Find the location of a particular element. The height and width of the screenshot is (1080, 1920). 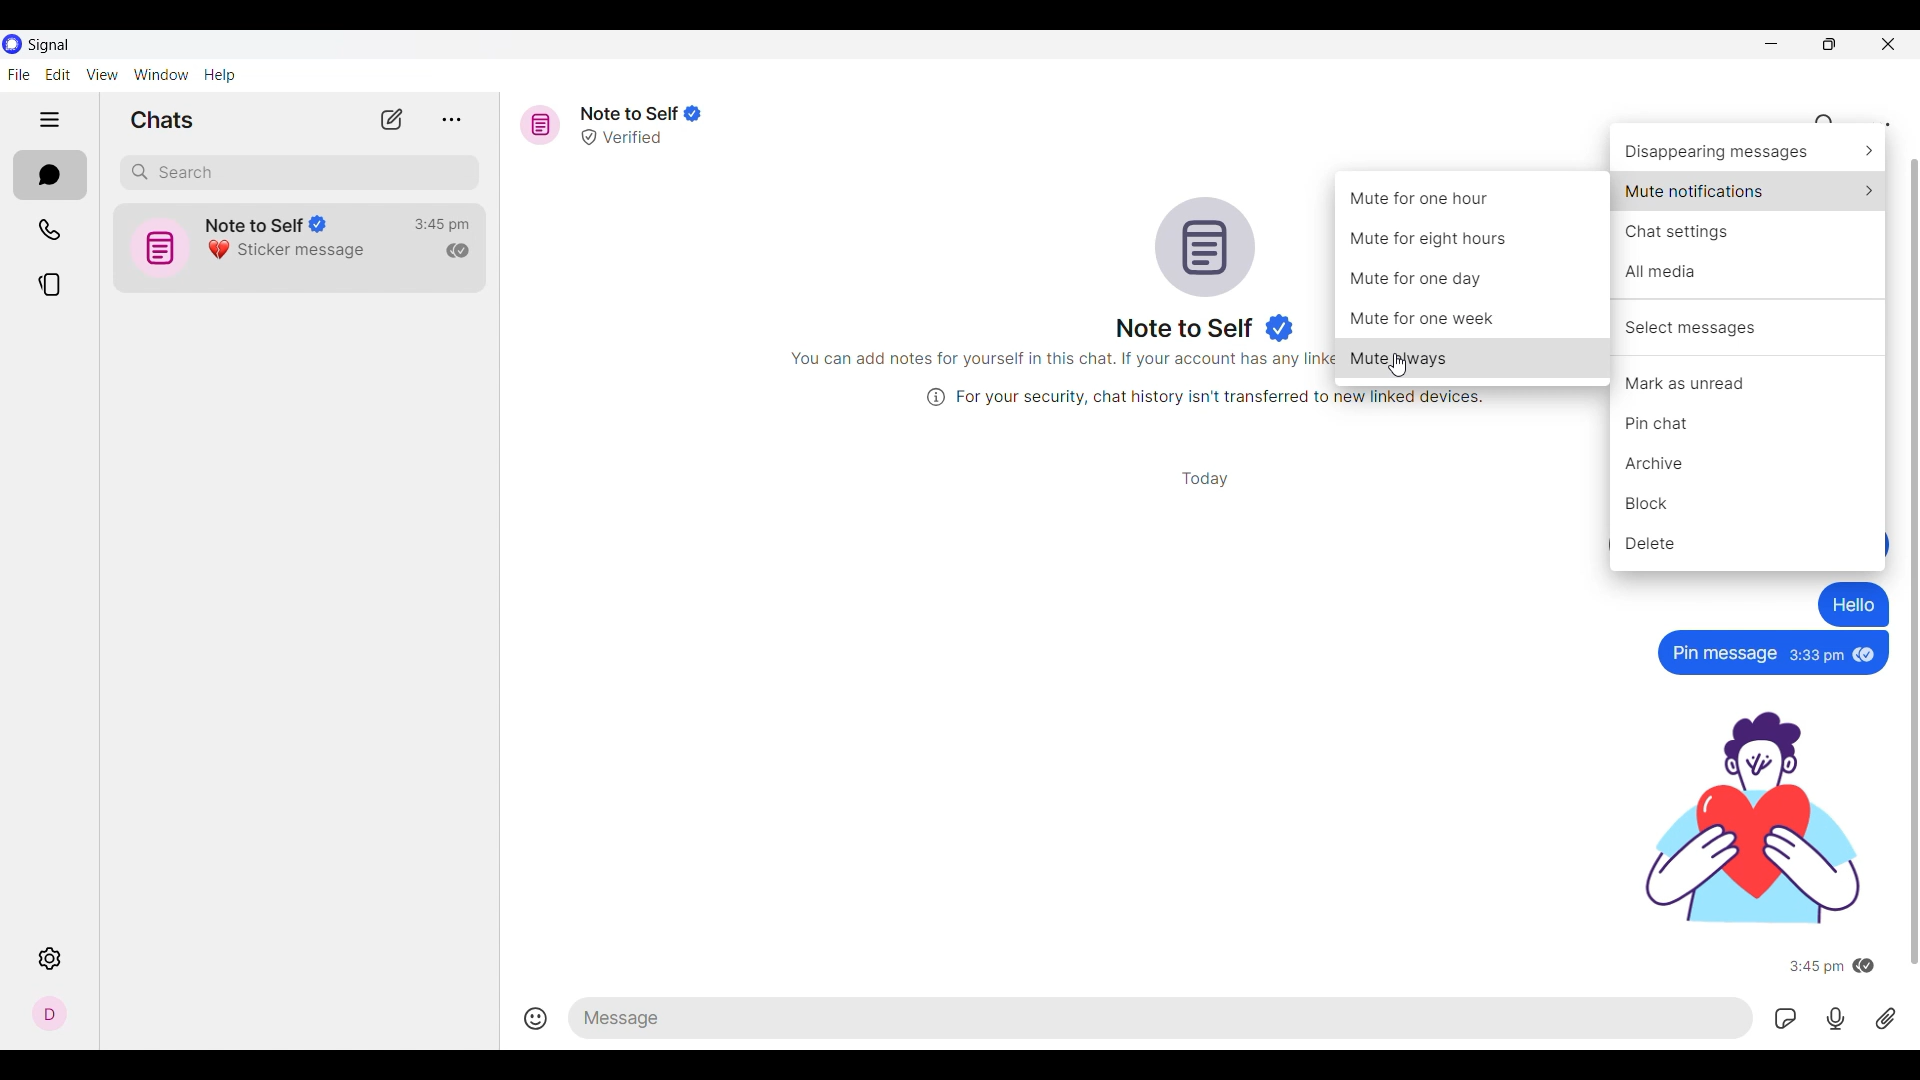

New chat is located at coordinates (392, 120).